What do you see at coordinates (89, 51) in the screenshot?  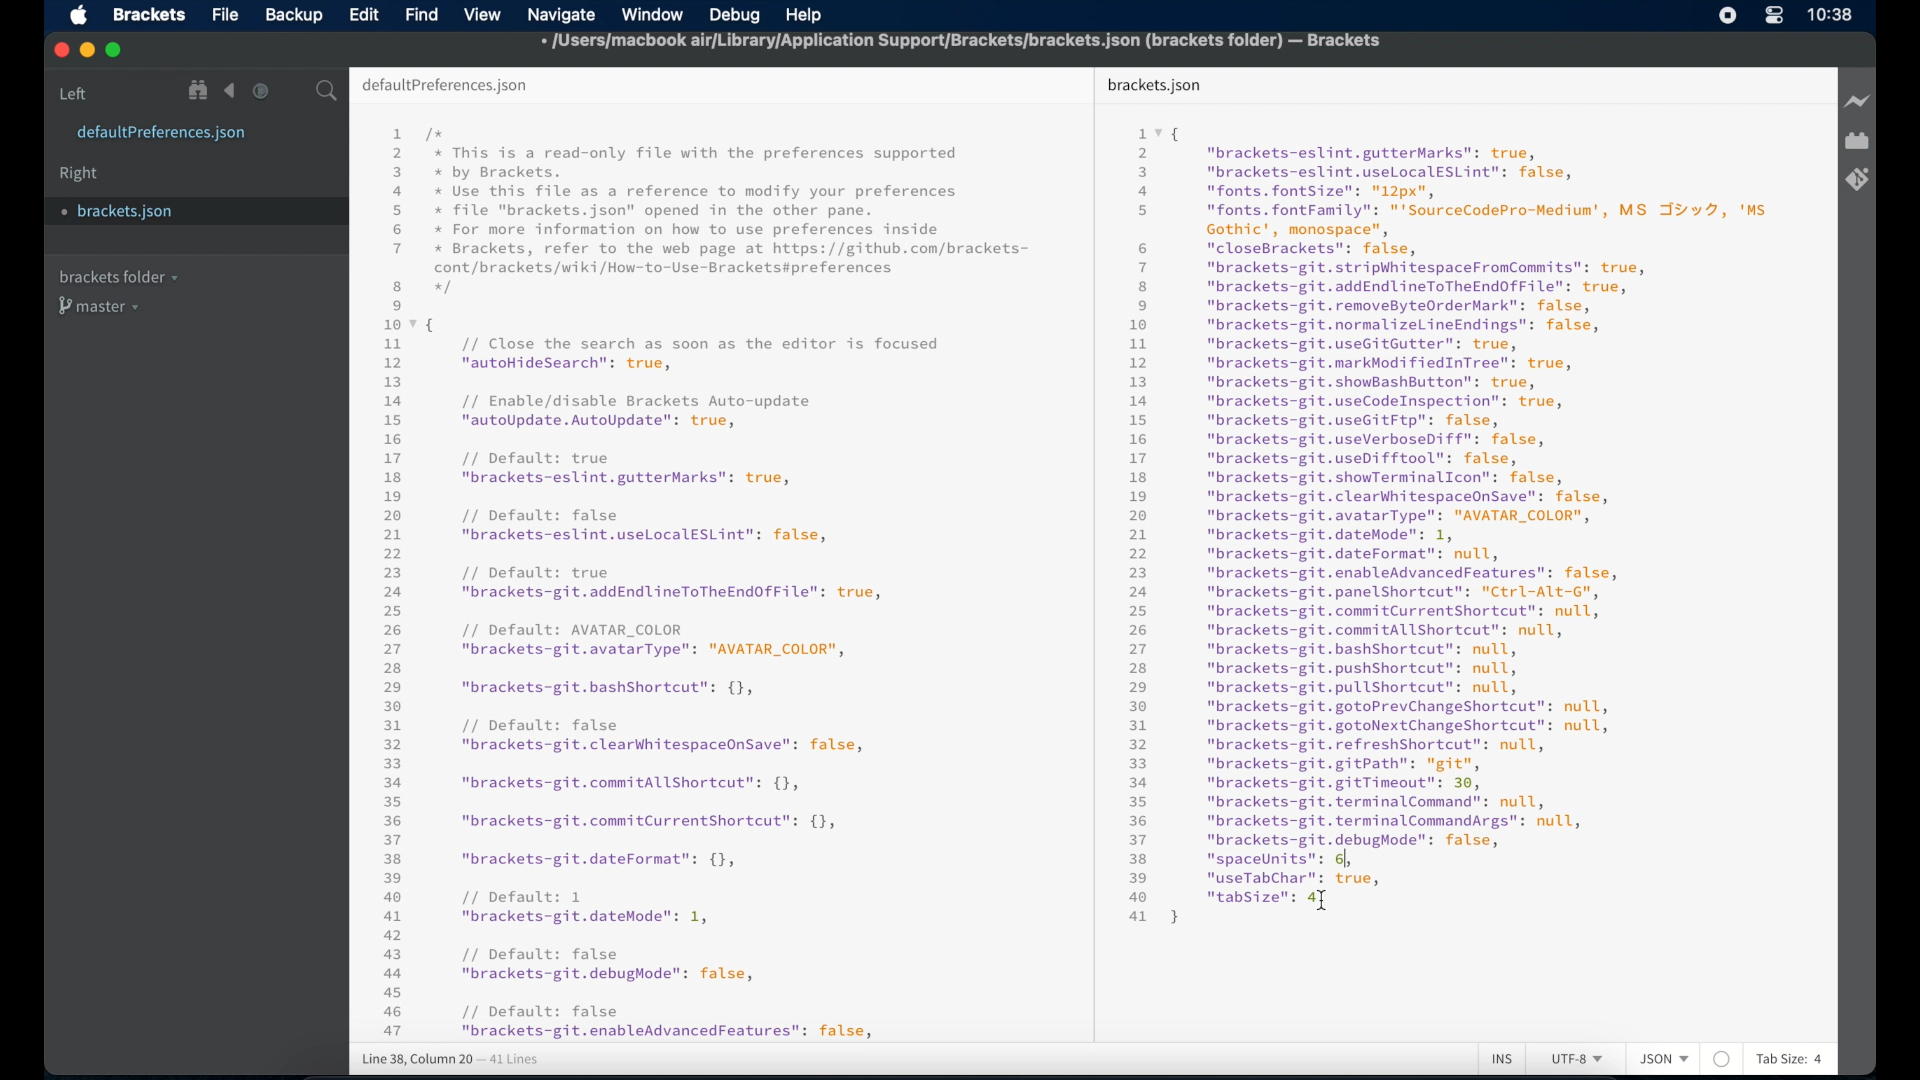 I see `minimize` at bounding box center [89, 51].